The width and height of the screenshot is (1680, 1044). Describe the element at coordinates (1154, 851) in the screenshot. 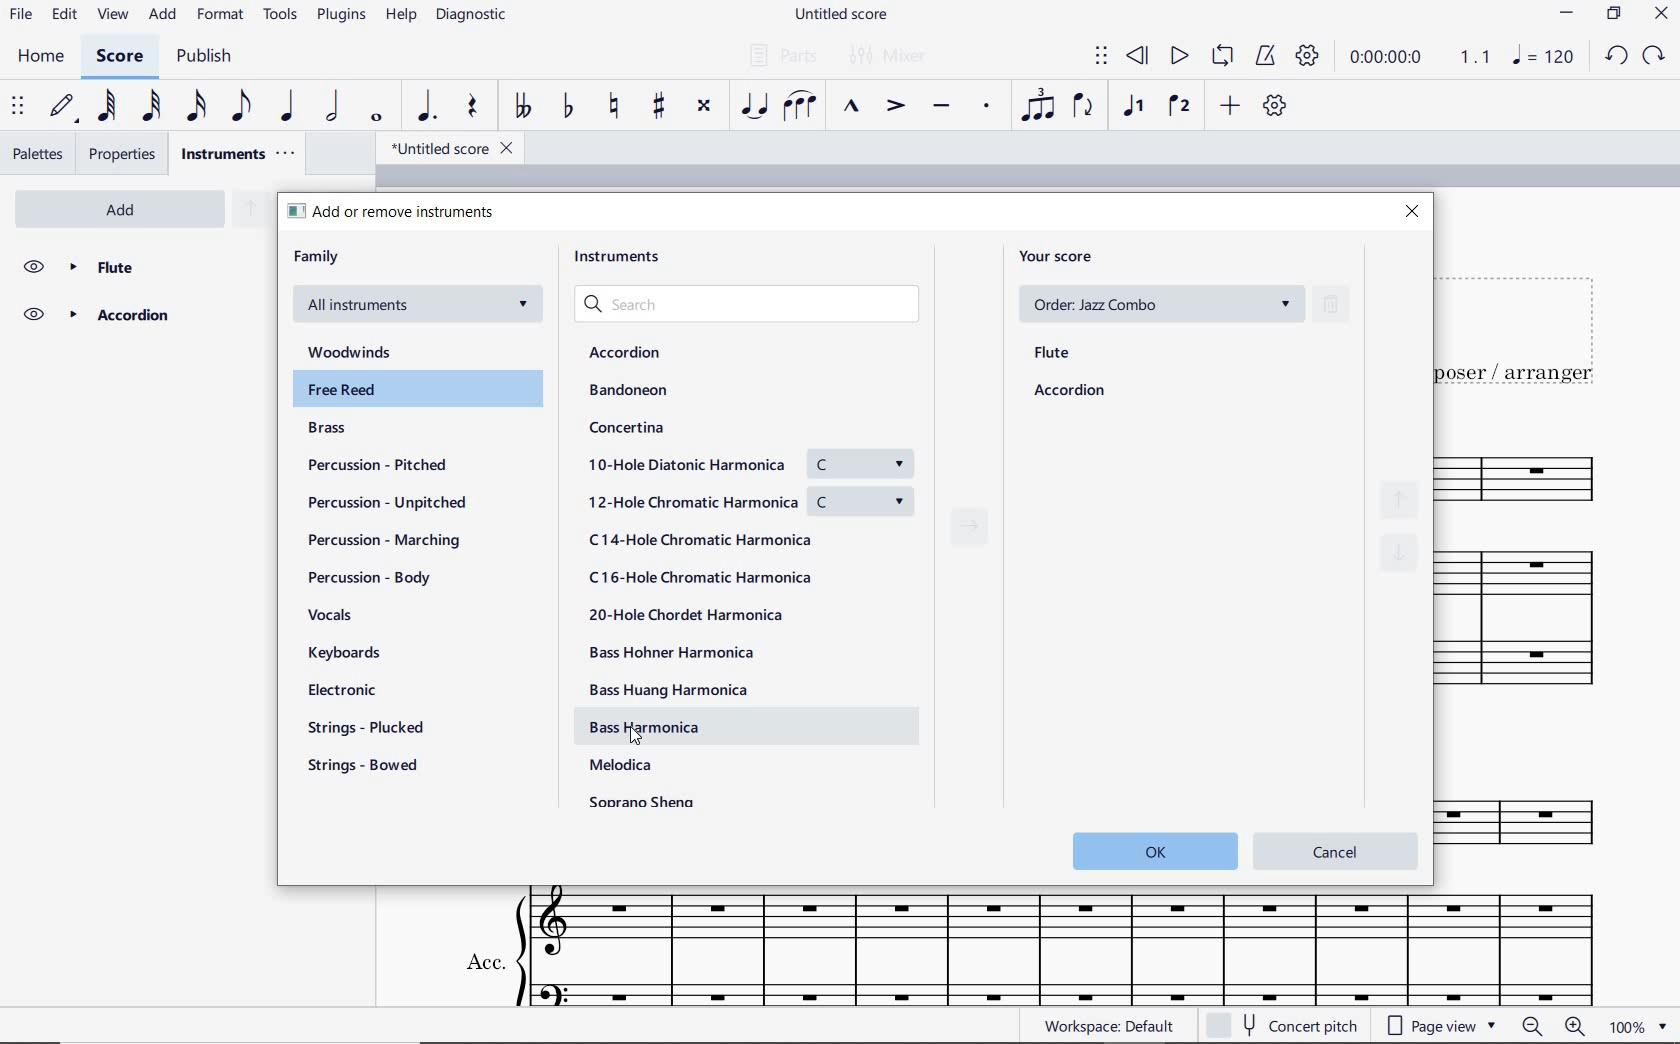

I see `ok` at that location.